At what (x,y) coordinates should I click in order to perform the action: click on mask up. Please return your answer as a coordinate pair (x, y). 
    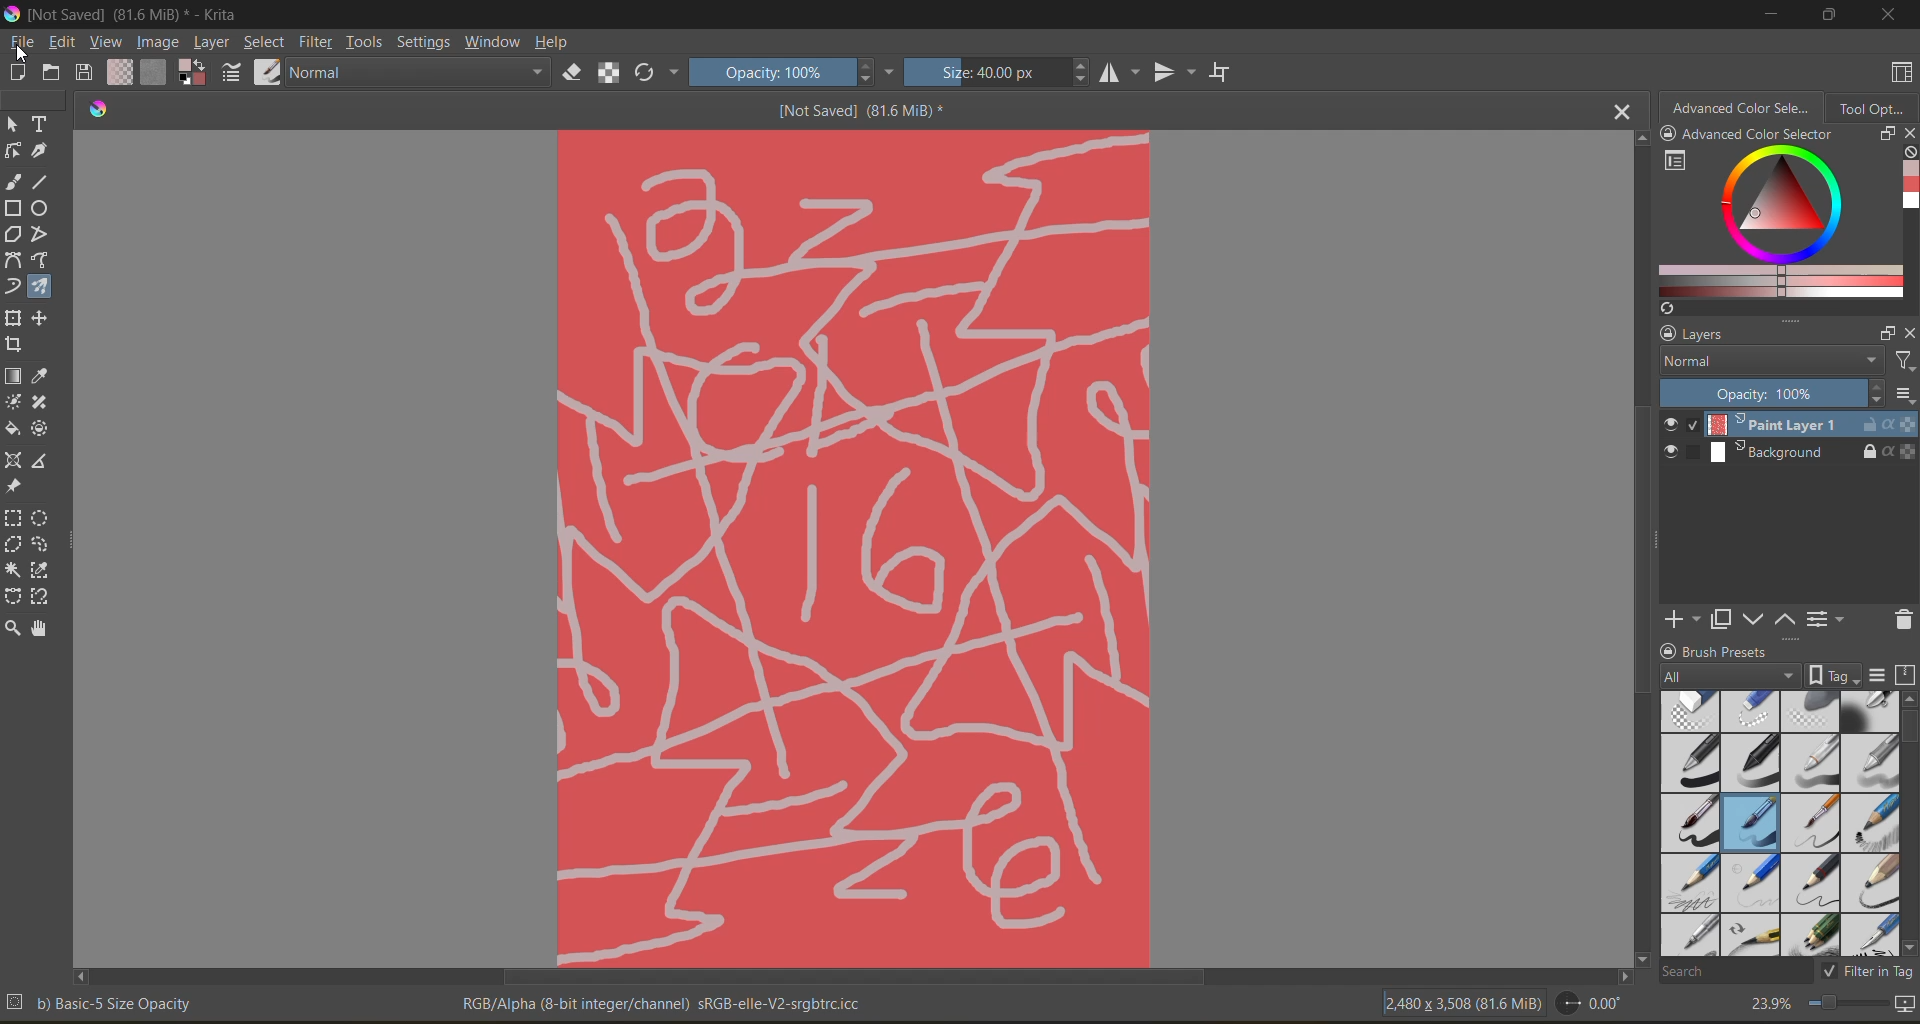
    Looking at the image, I should click on (1787, 618).